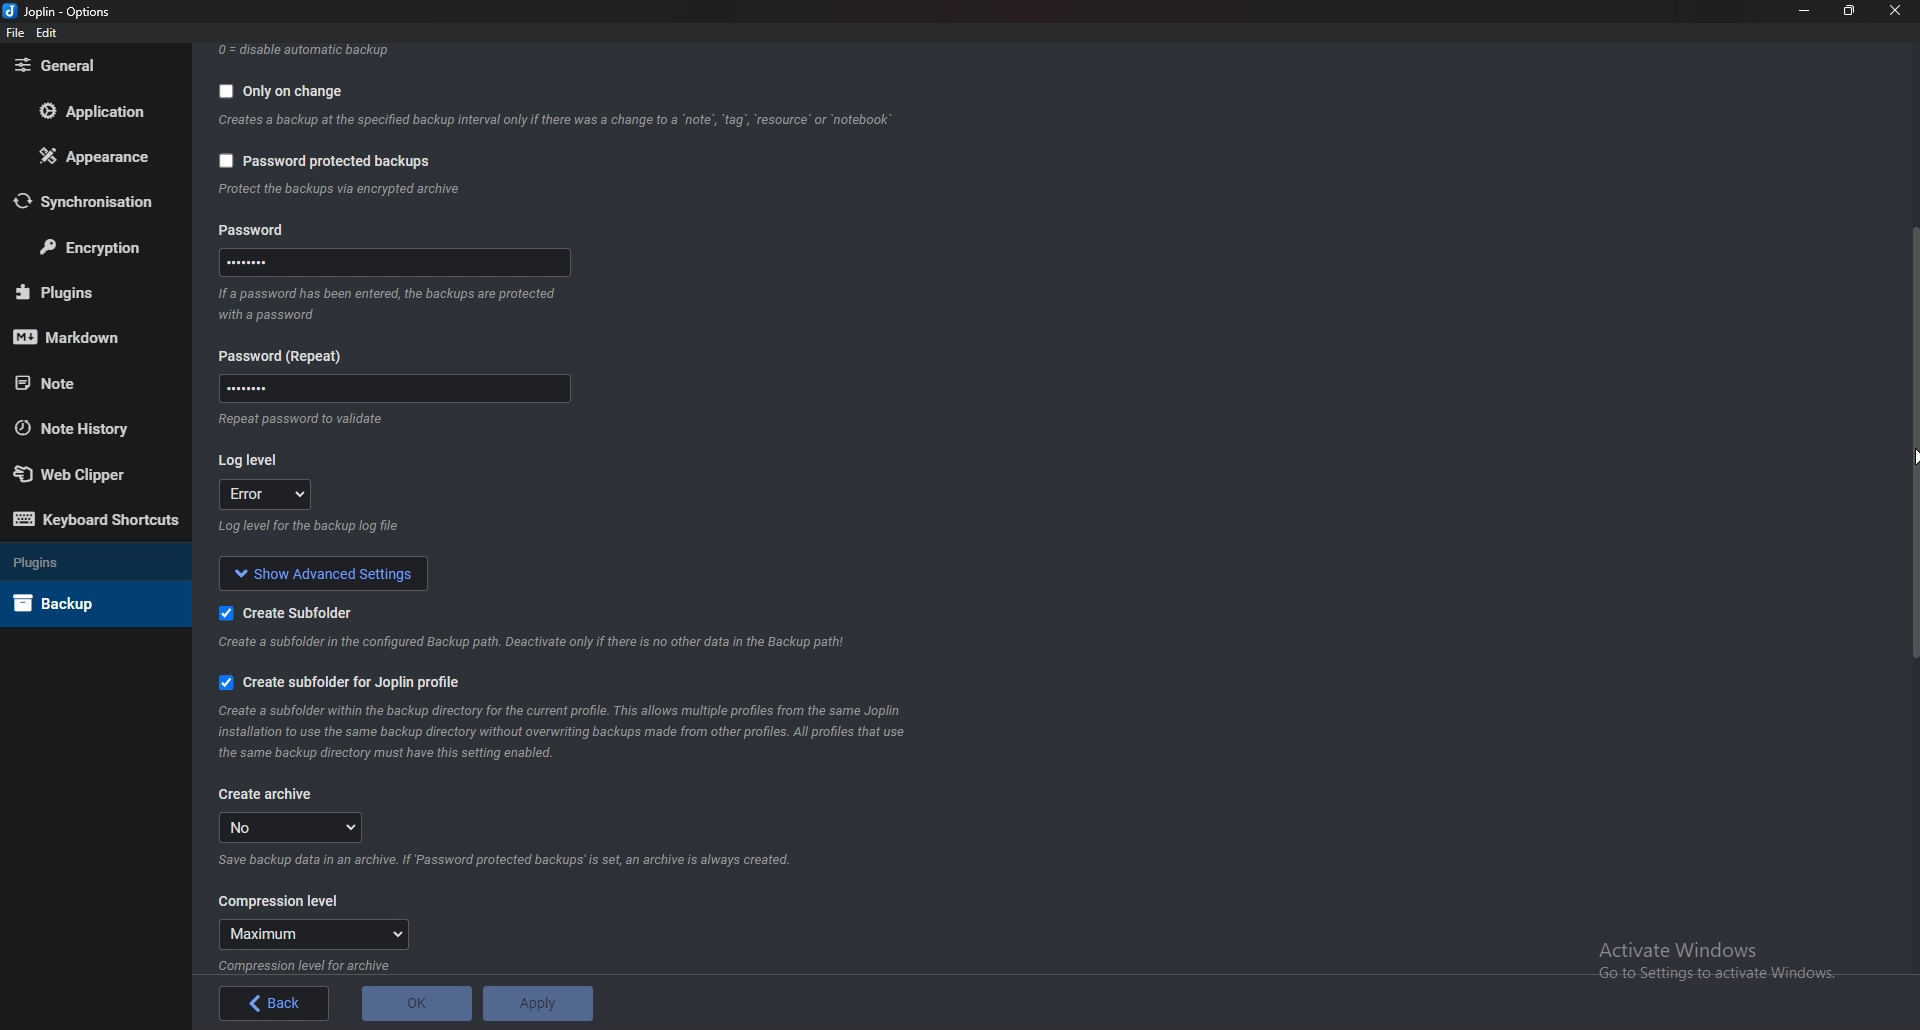  Describe the element at coordinates (317, 964) in the screenshot. I see `info` at that location.